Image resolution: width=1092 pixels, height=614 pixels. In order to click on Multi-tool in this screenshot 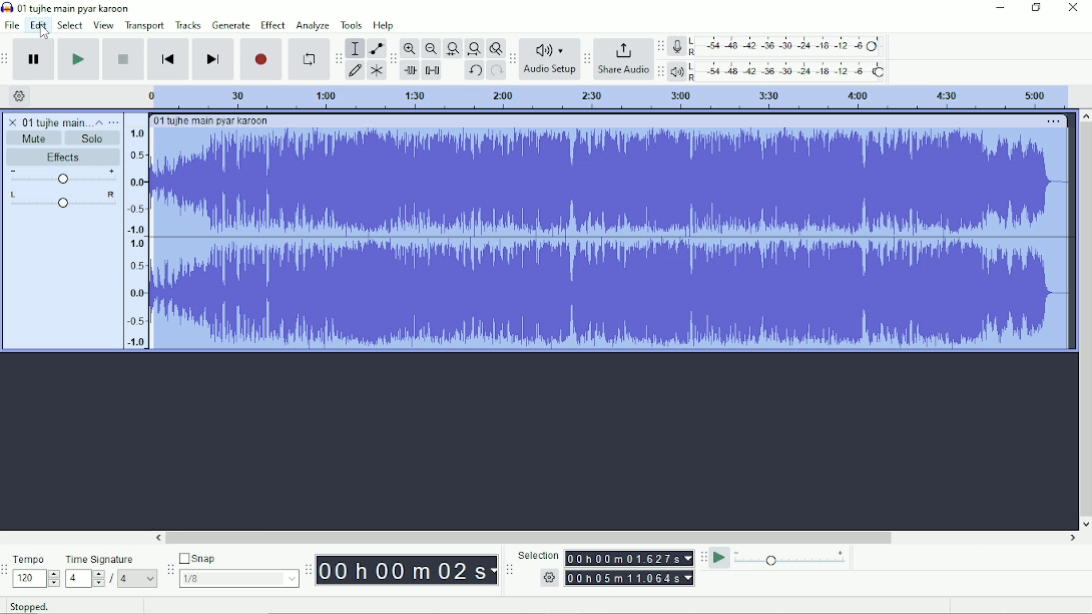, I will do `click(375, 70)`.